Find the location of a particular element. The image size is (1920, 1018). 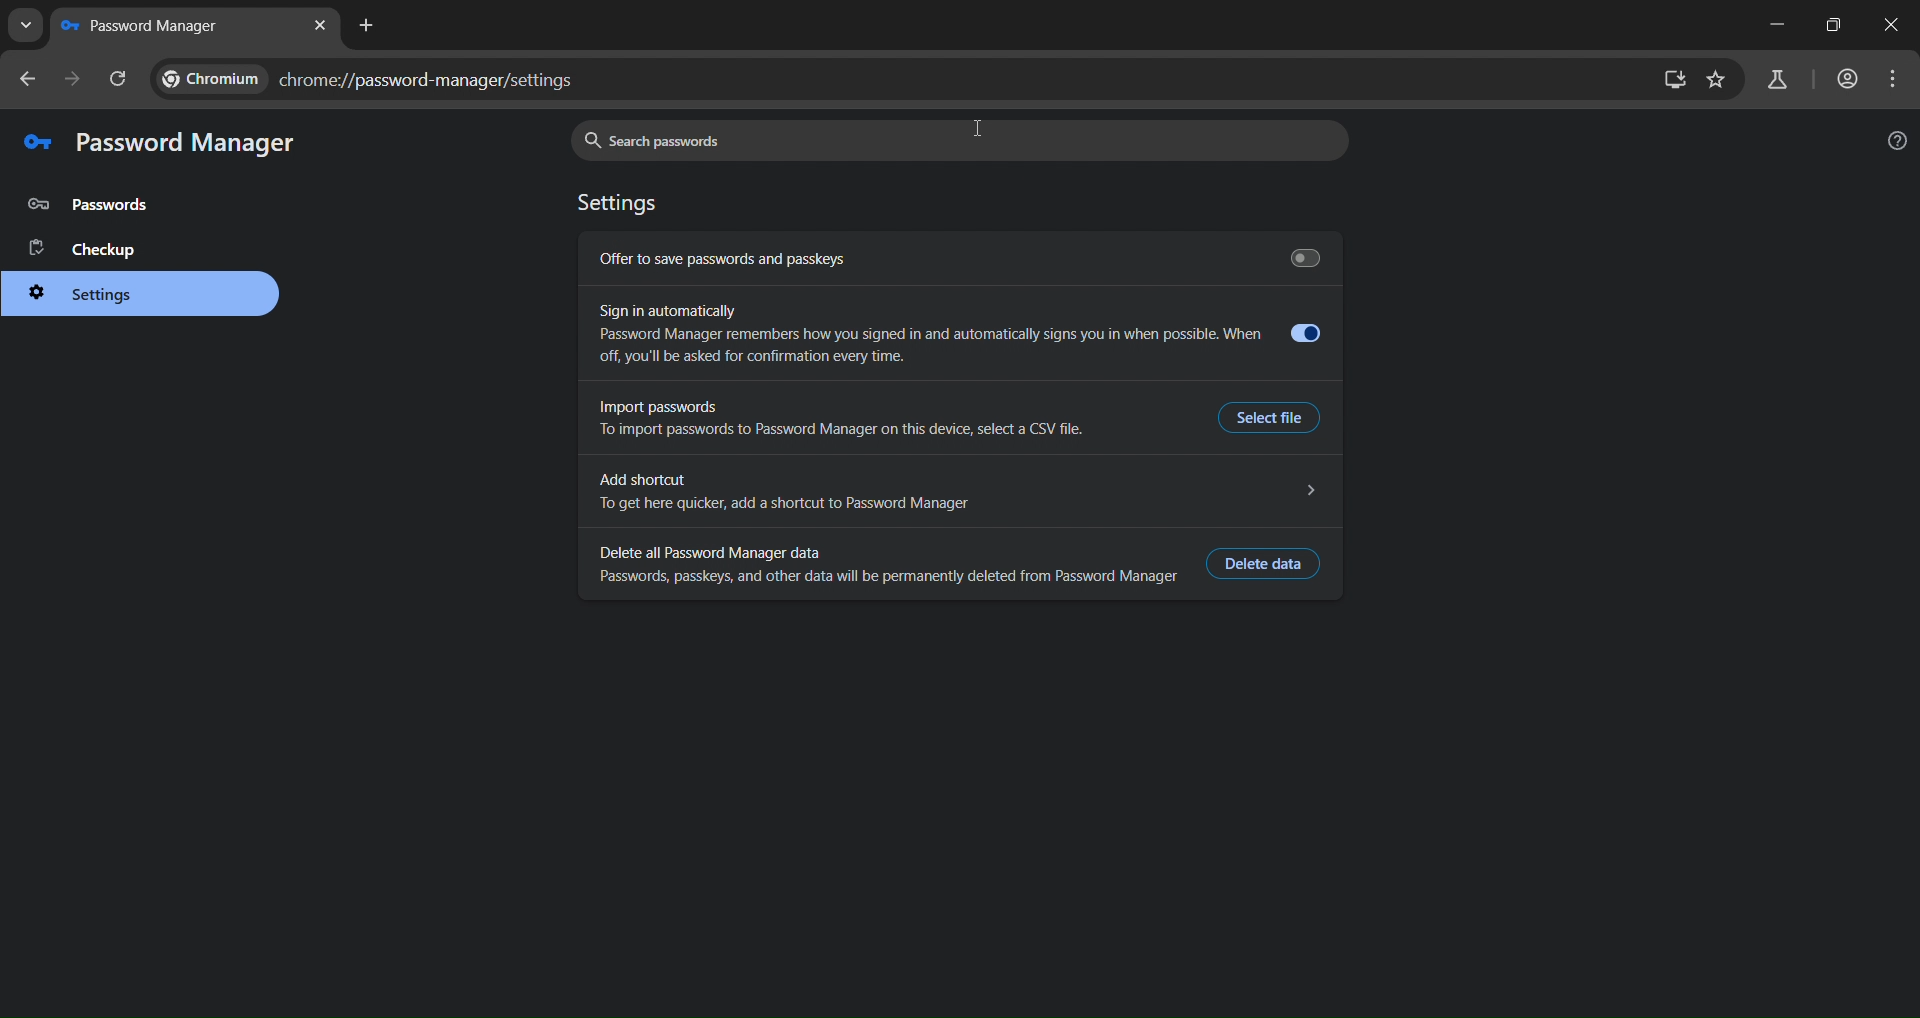

search passwords is located at coordinates (958, 139).